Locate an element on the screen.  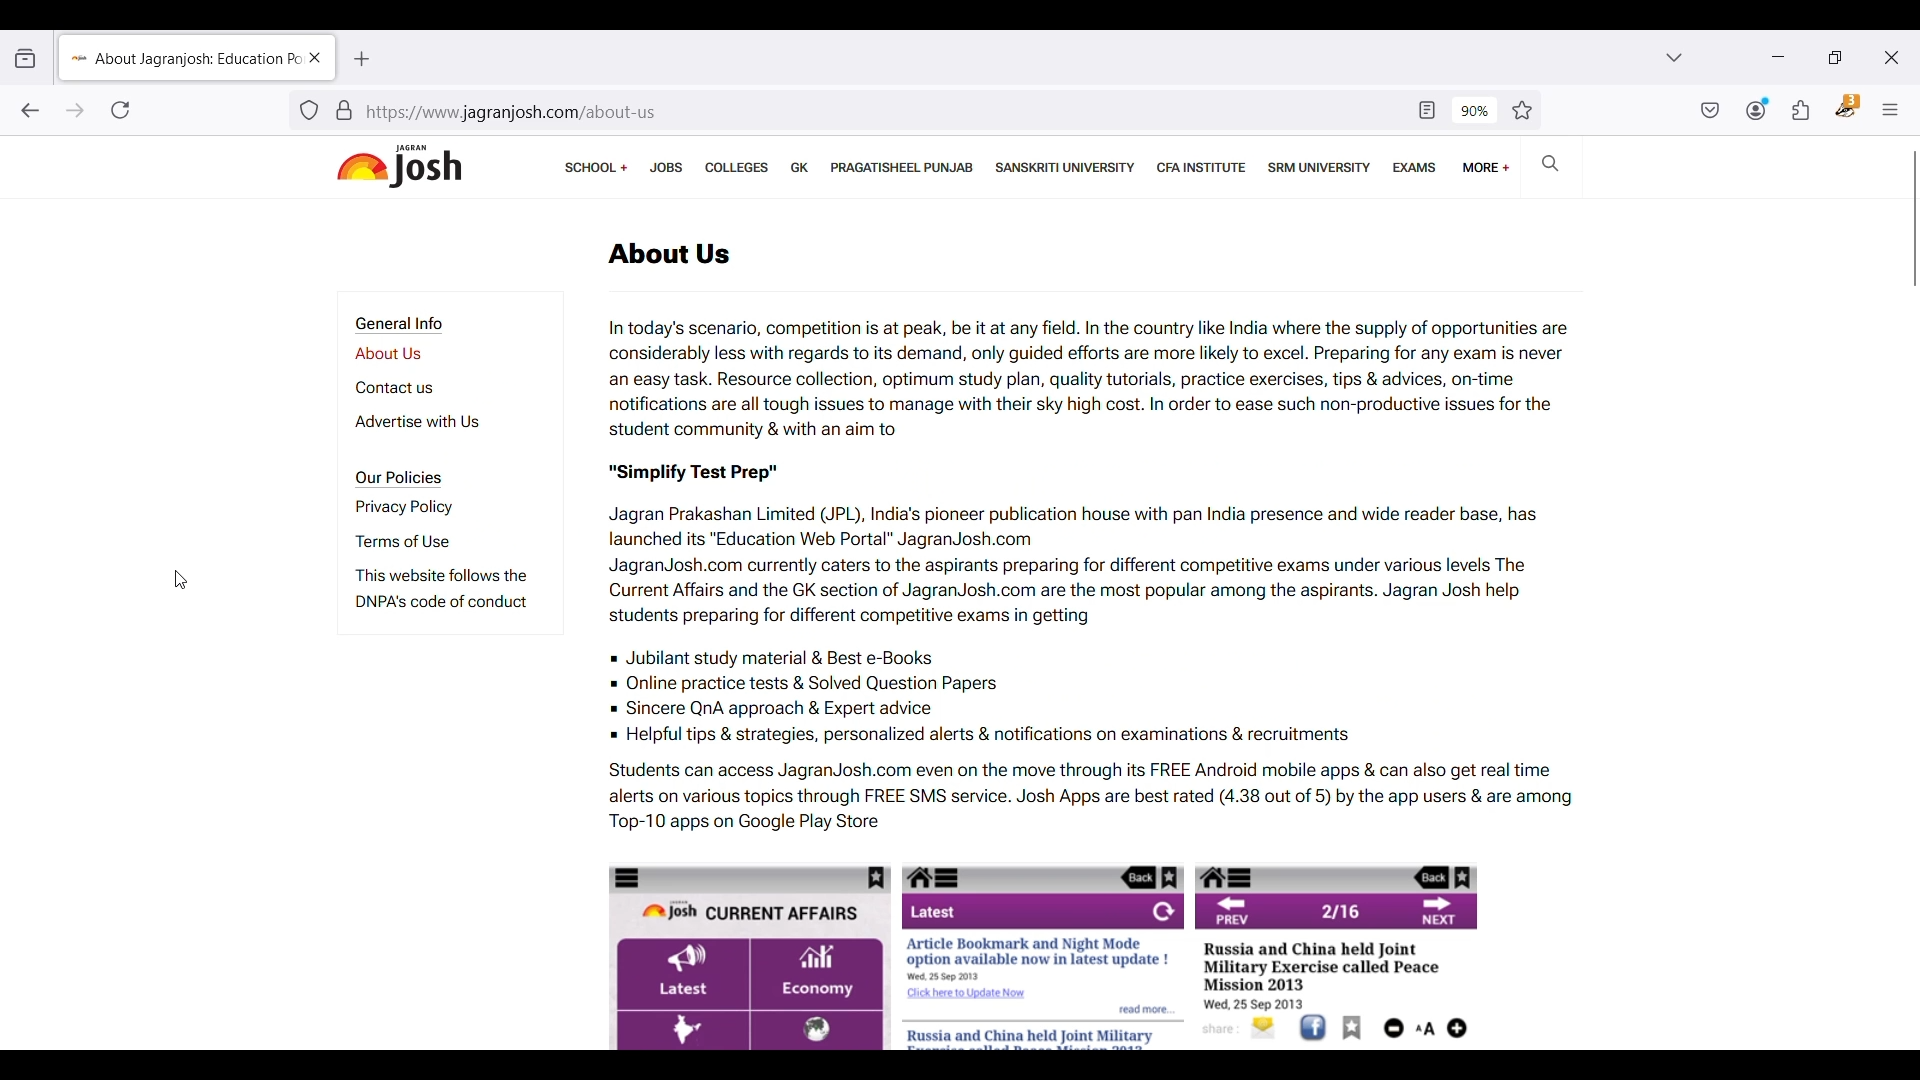
Advertise with us page is located at coordinates (445, 422).